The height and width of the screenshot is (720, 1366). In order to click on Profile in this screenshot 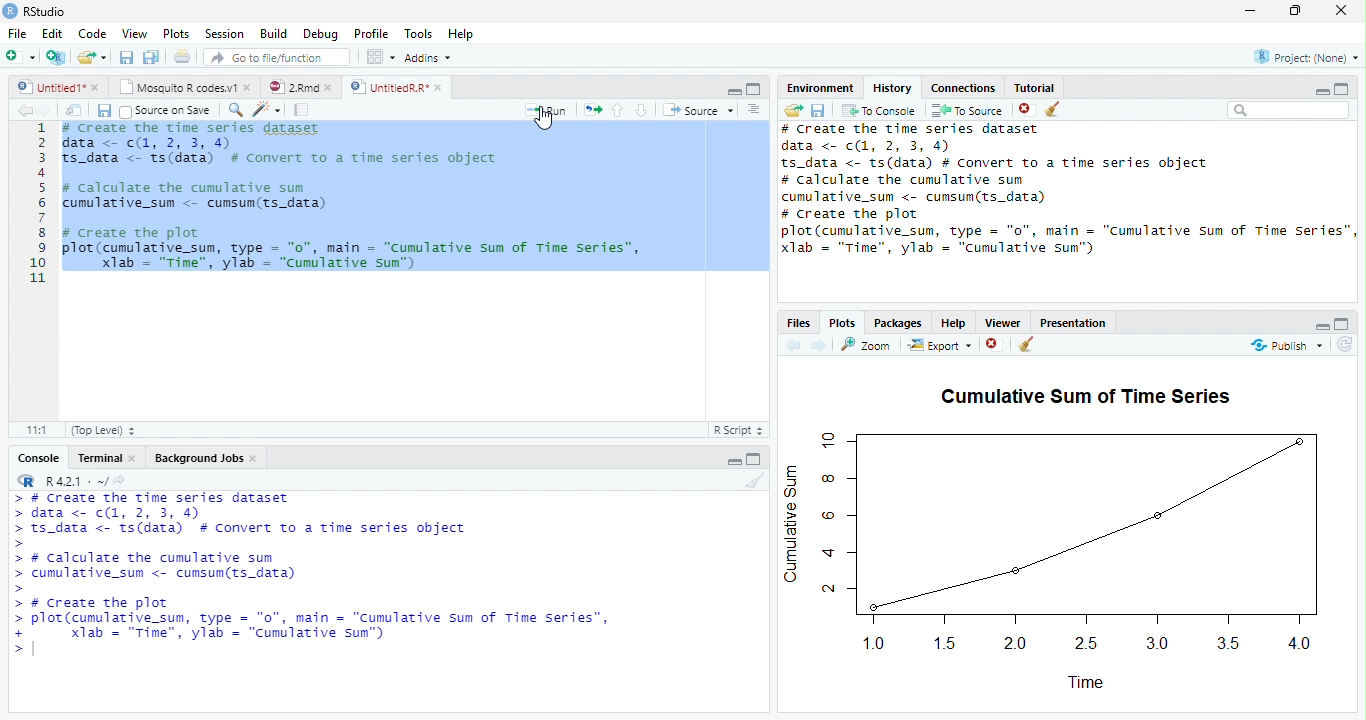, I will do `click(372, 35)`.